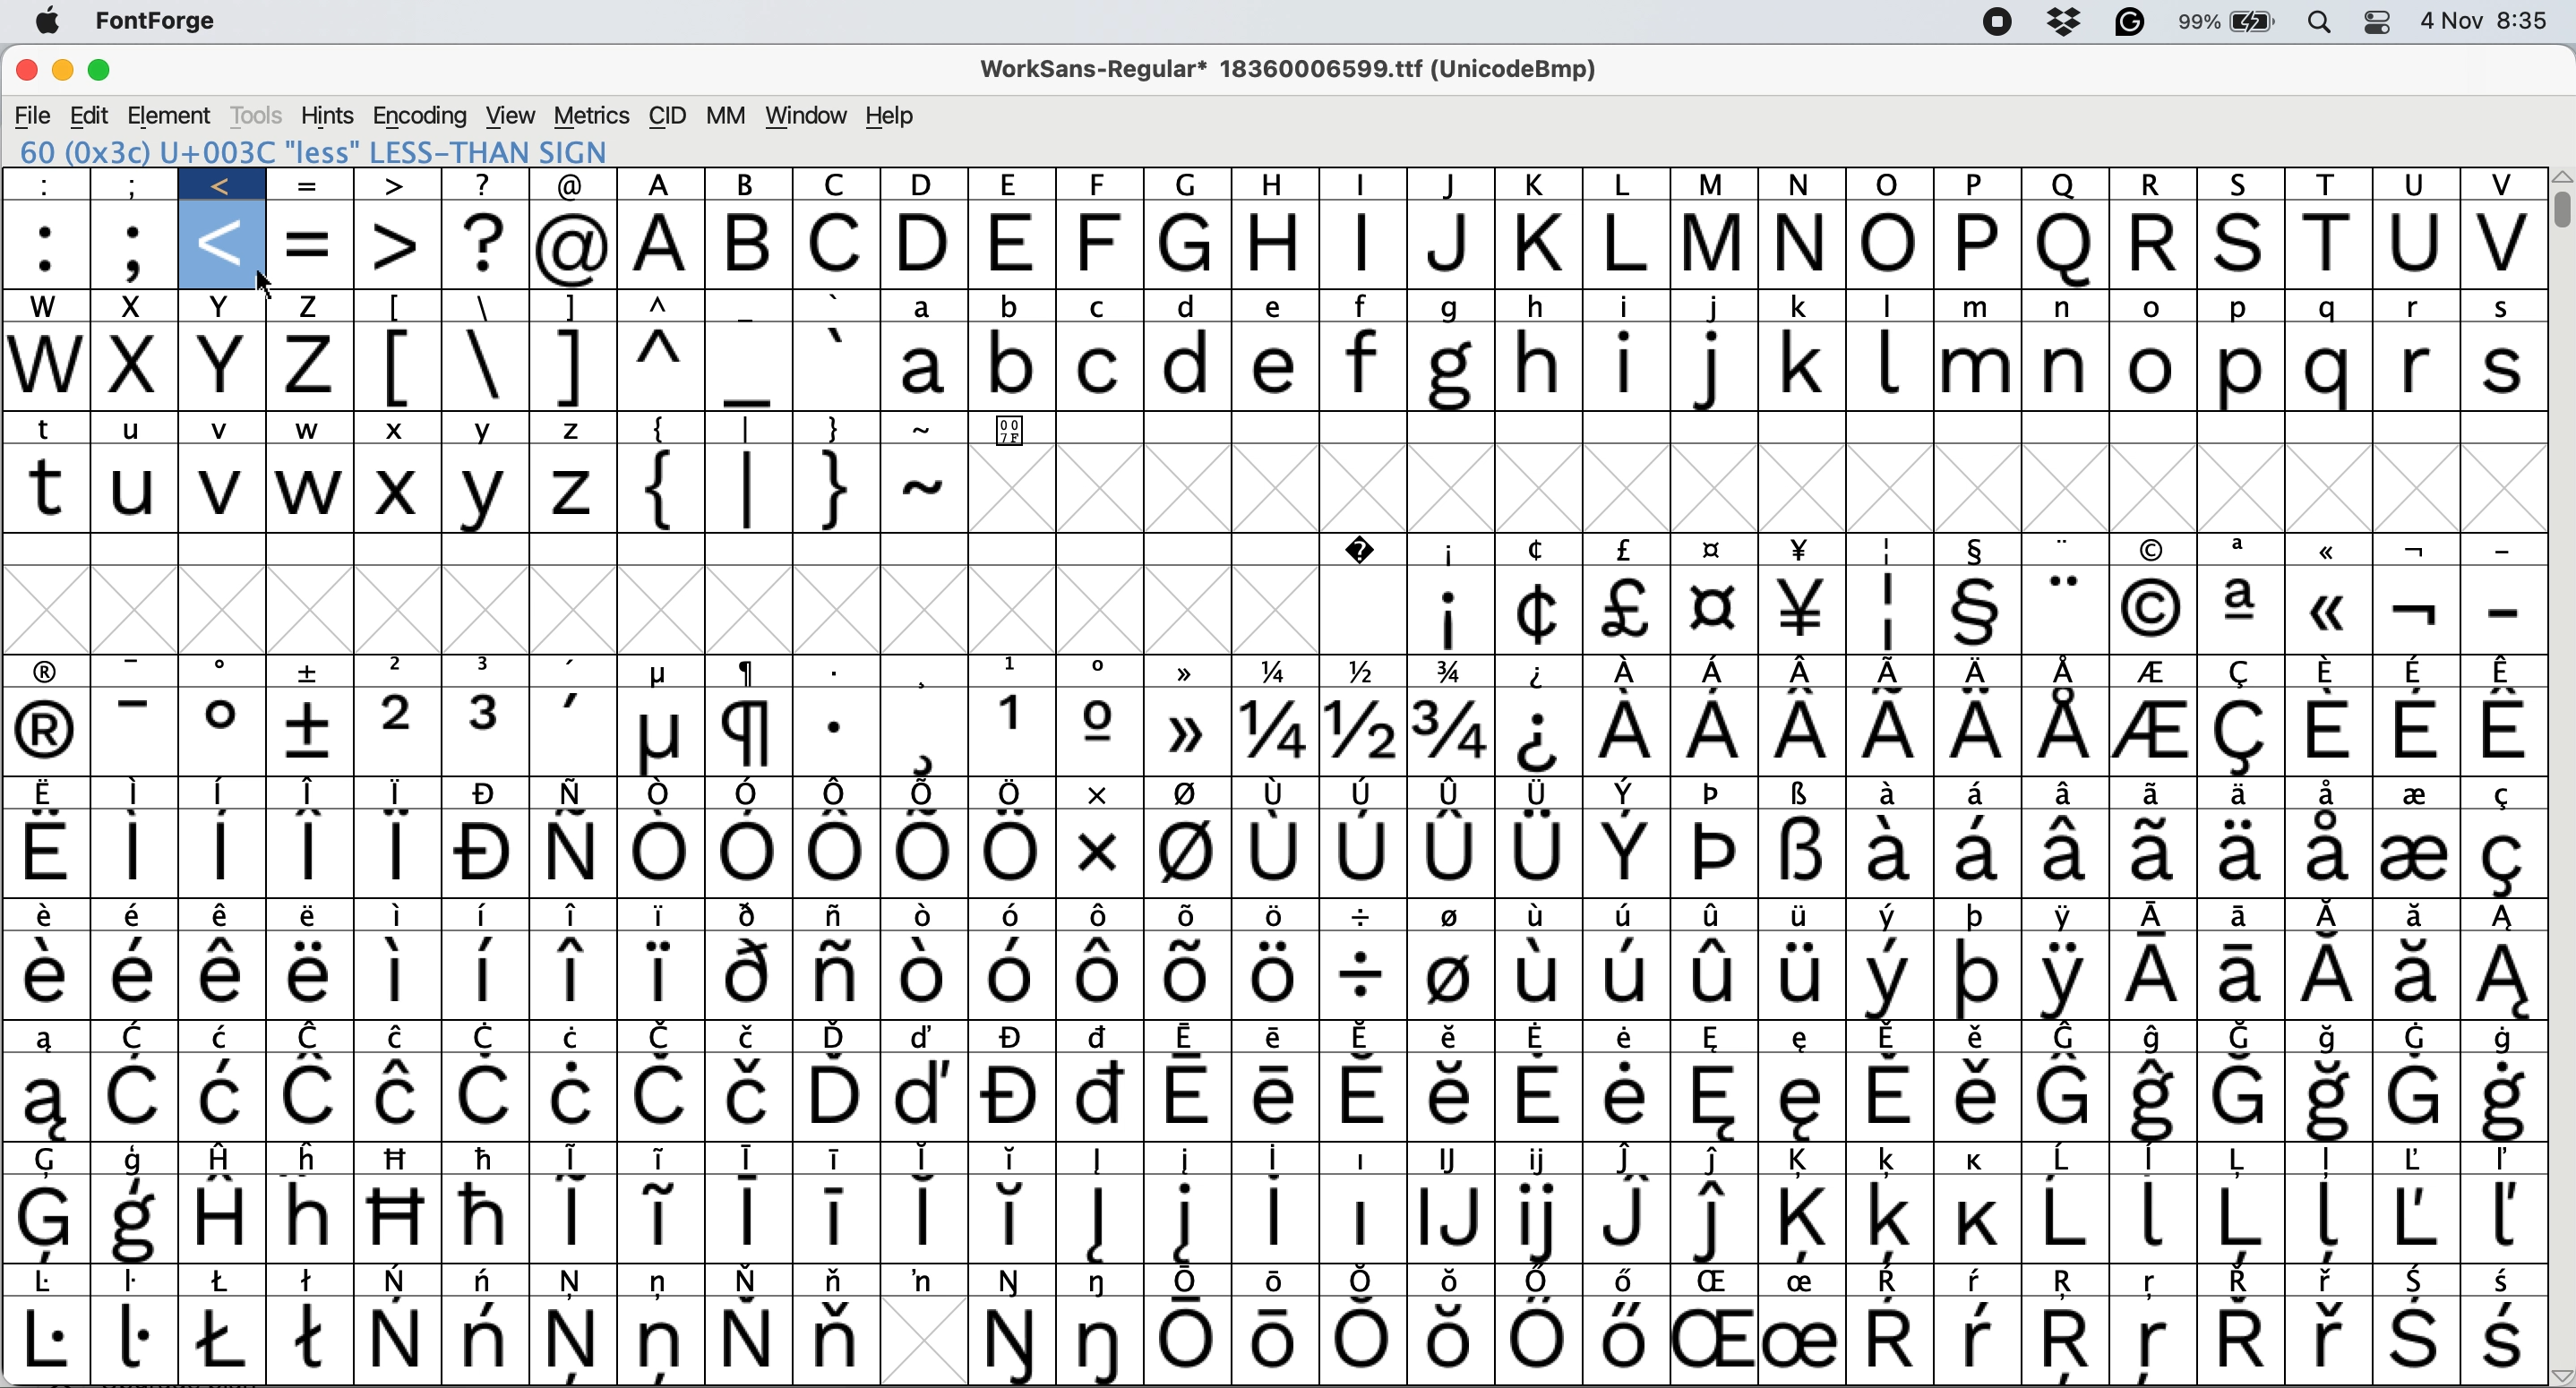 The height and width of the screenshot is (1388, 2576). I want to click on Symbol, so click(1097, 1222).